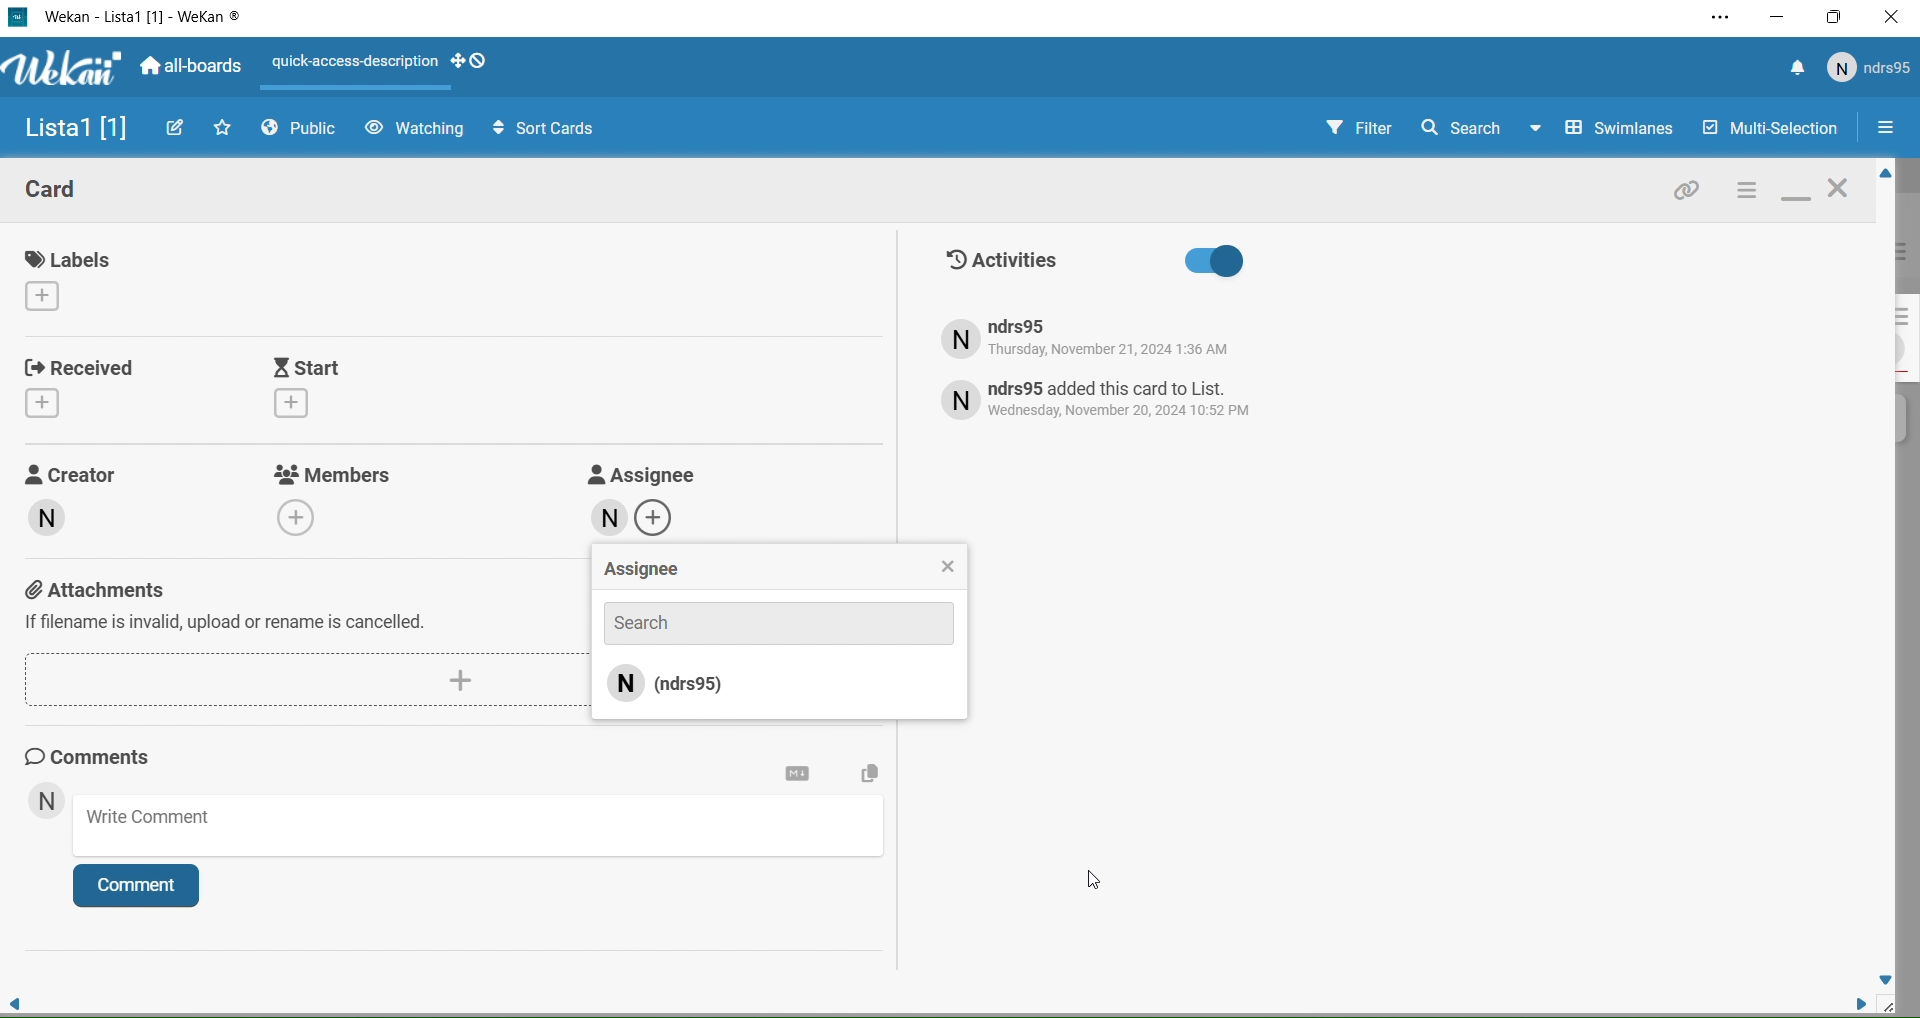 This screenshot has width=1920, height=1018. What do you see at coordinates (177, 127) in the screenshot?
I see `Edit` at bounding box center [177, 127].